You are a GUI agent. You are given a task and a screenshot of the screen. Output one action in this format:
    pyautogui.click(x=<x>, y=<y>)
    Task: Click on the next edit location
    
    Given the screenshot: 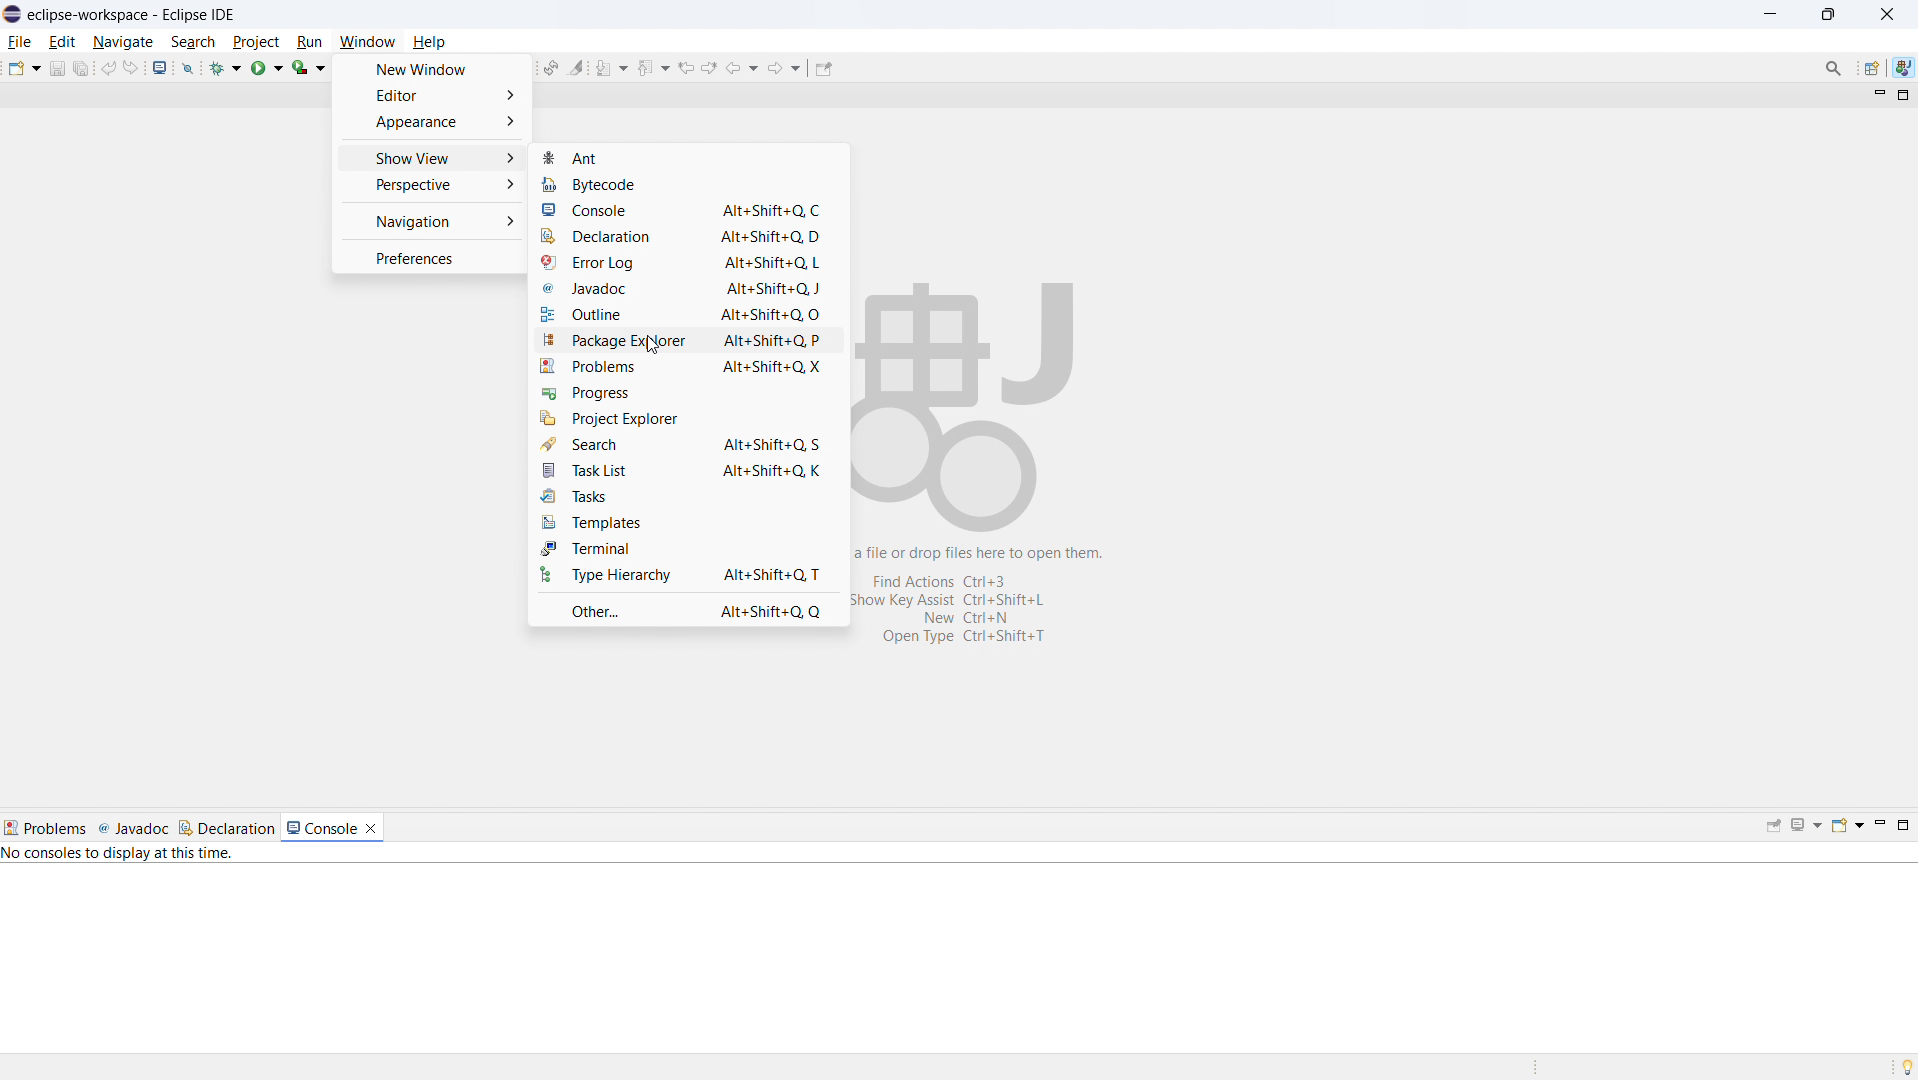 What is the action you would take?
    pyautogui.click(x=709, y=67)
    